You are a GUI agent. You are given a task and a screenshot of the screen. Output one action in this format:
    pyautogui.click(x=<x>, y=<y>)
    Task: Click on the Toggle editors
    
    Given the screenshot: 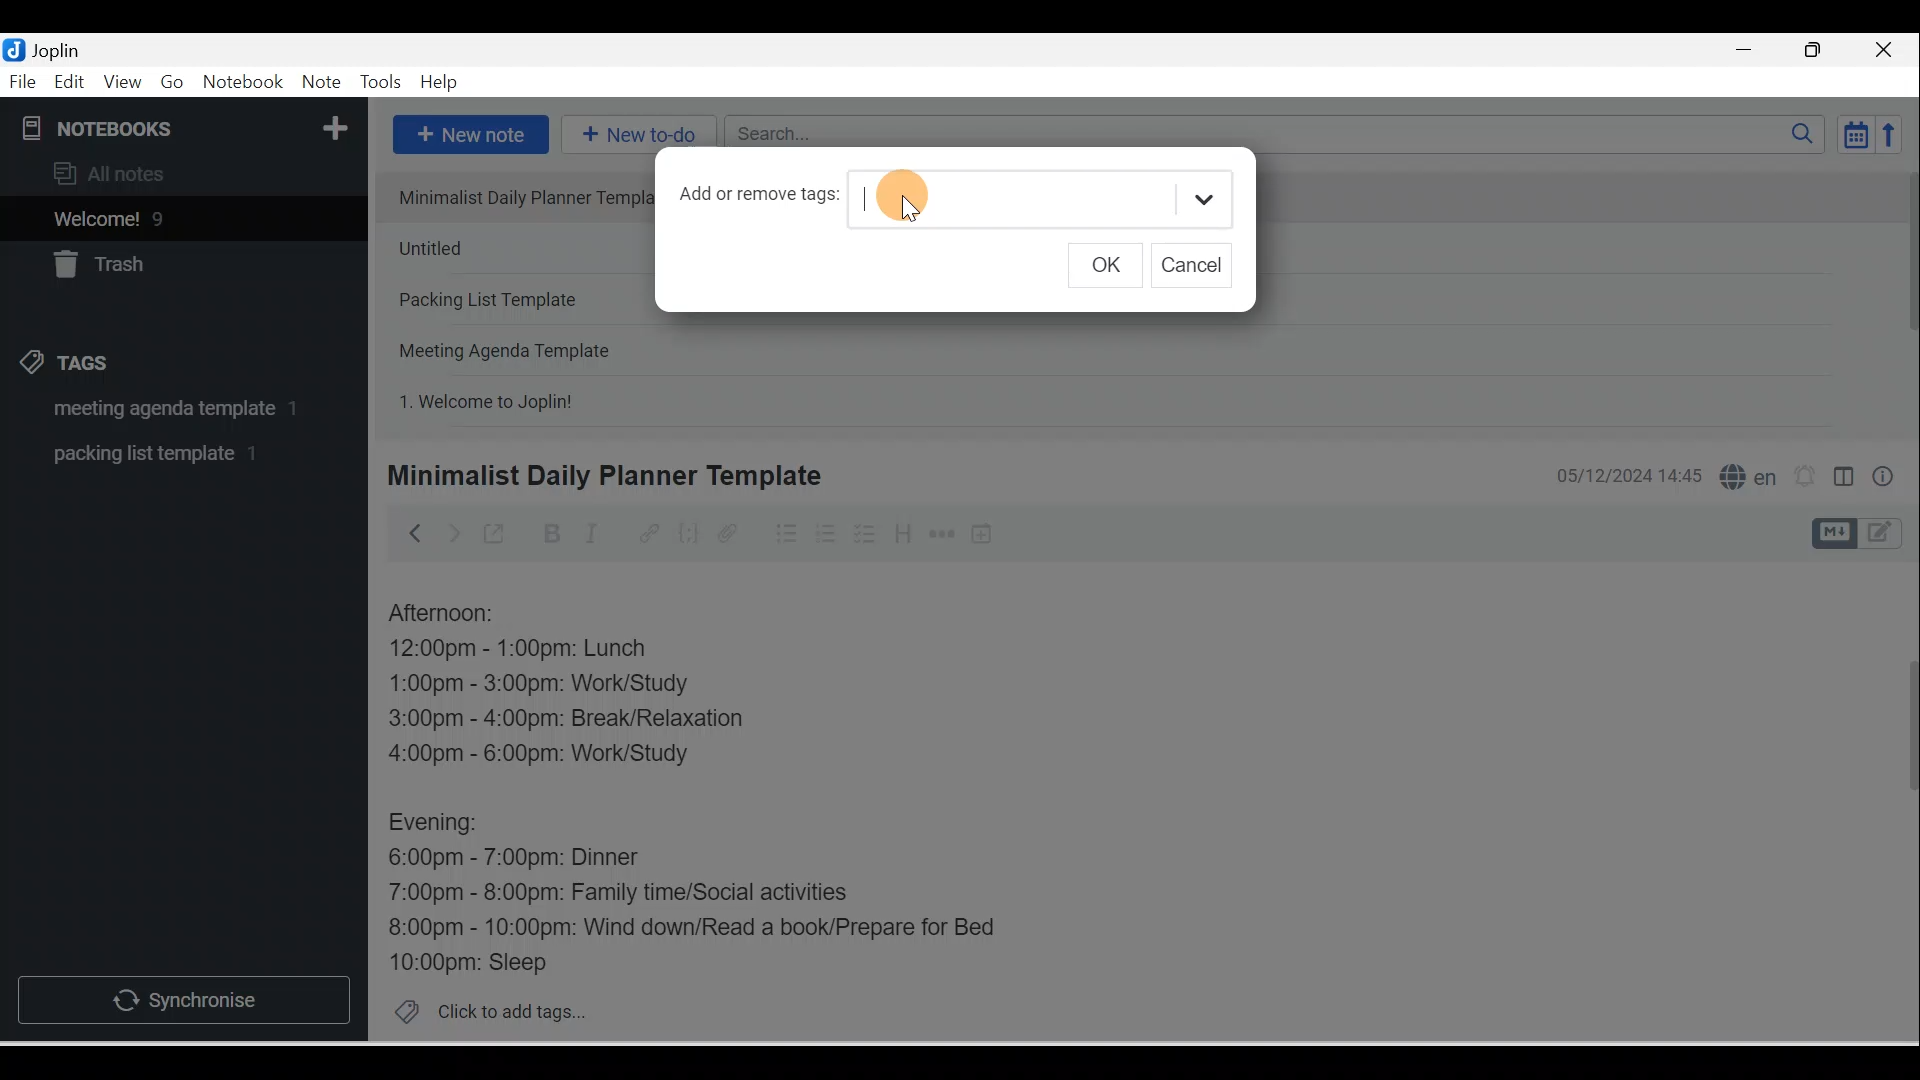 What is the action you would take?
    pyautogui.click(x=1844, y=480)
    